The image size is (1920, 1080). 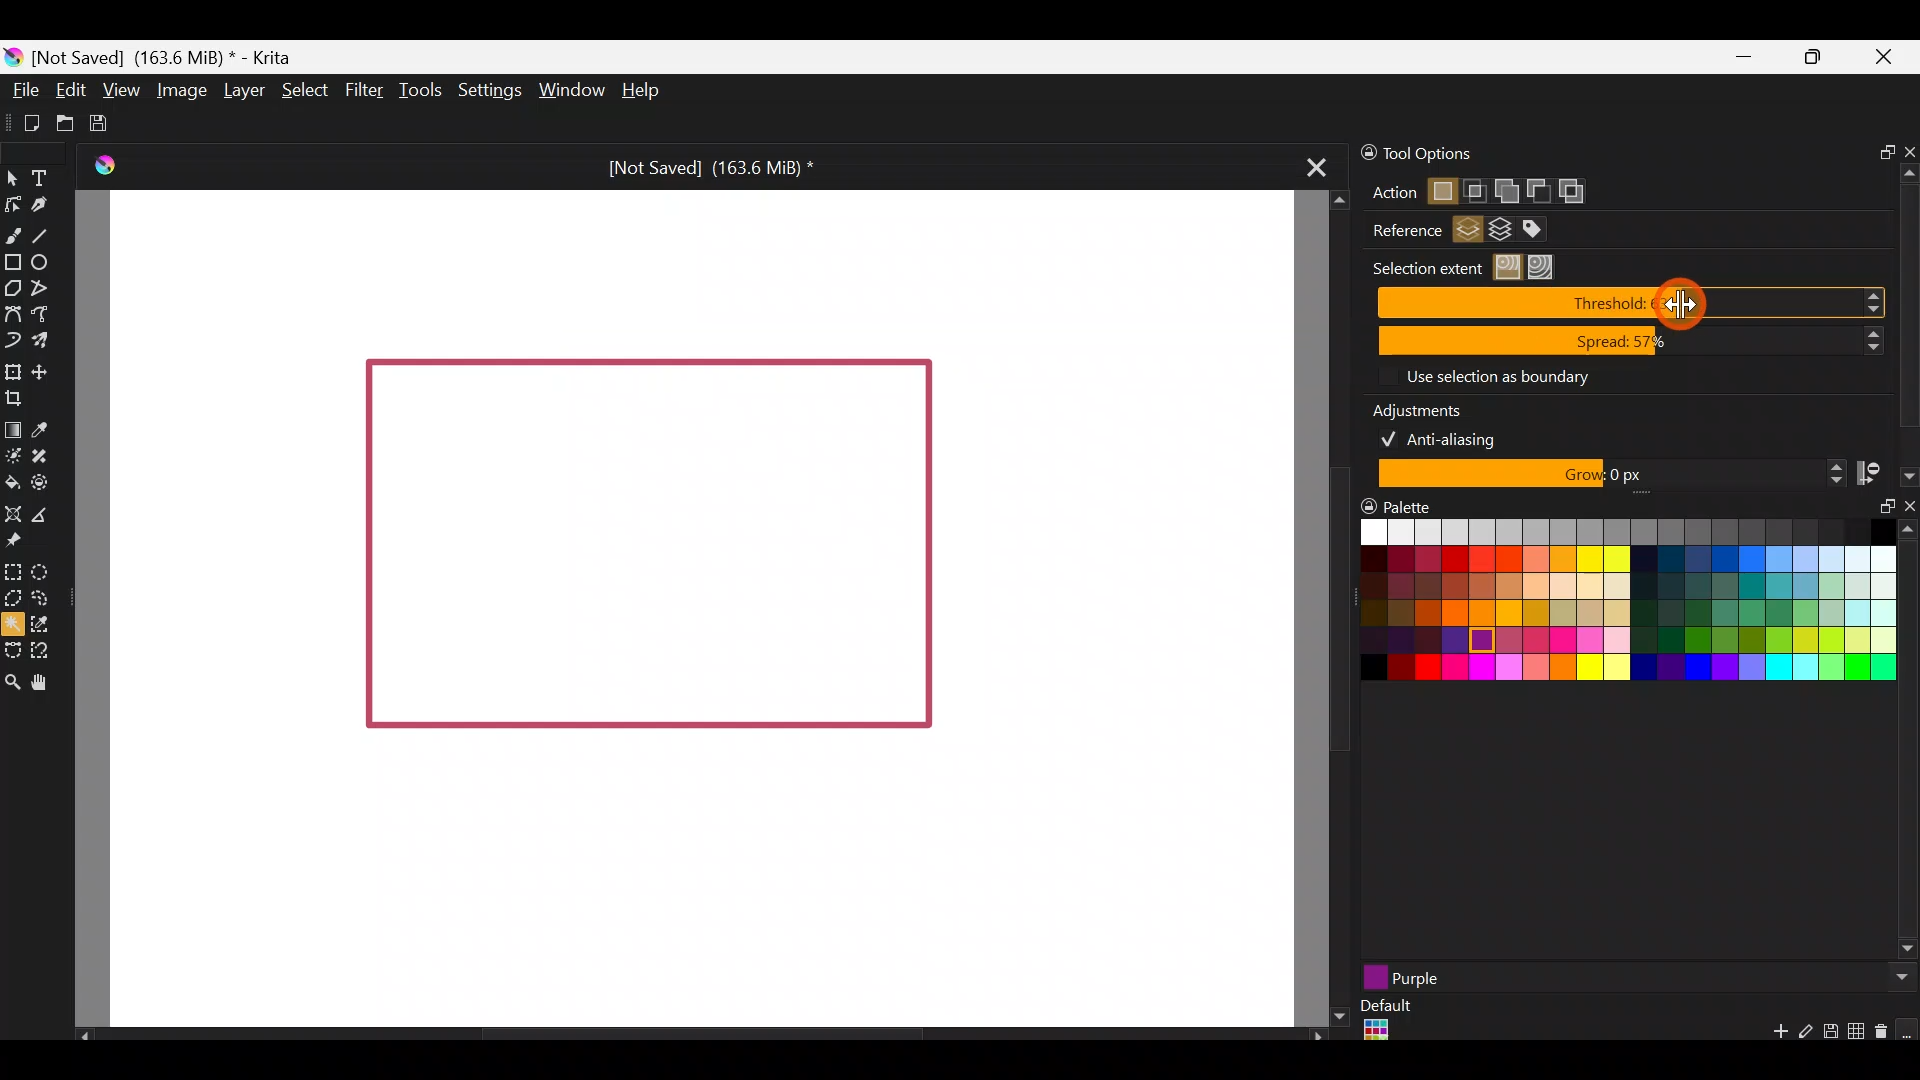 What do you see at coordinates (47, 370) in the screenshot?
I see `Move a layer` at bounding box center [47, 370].